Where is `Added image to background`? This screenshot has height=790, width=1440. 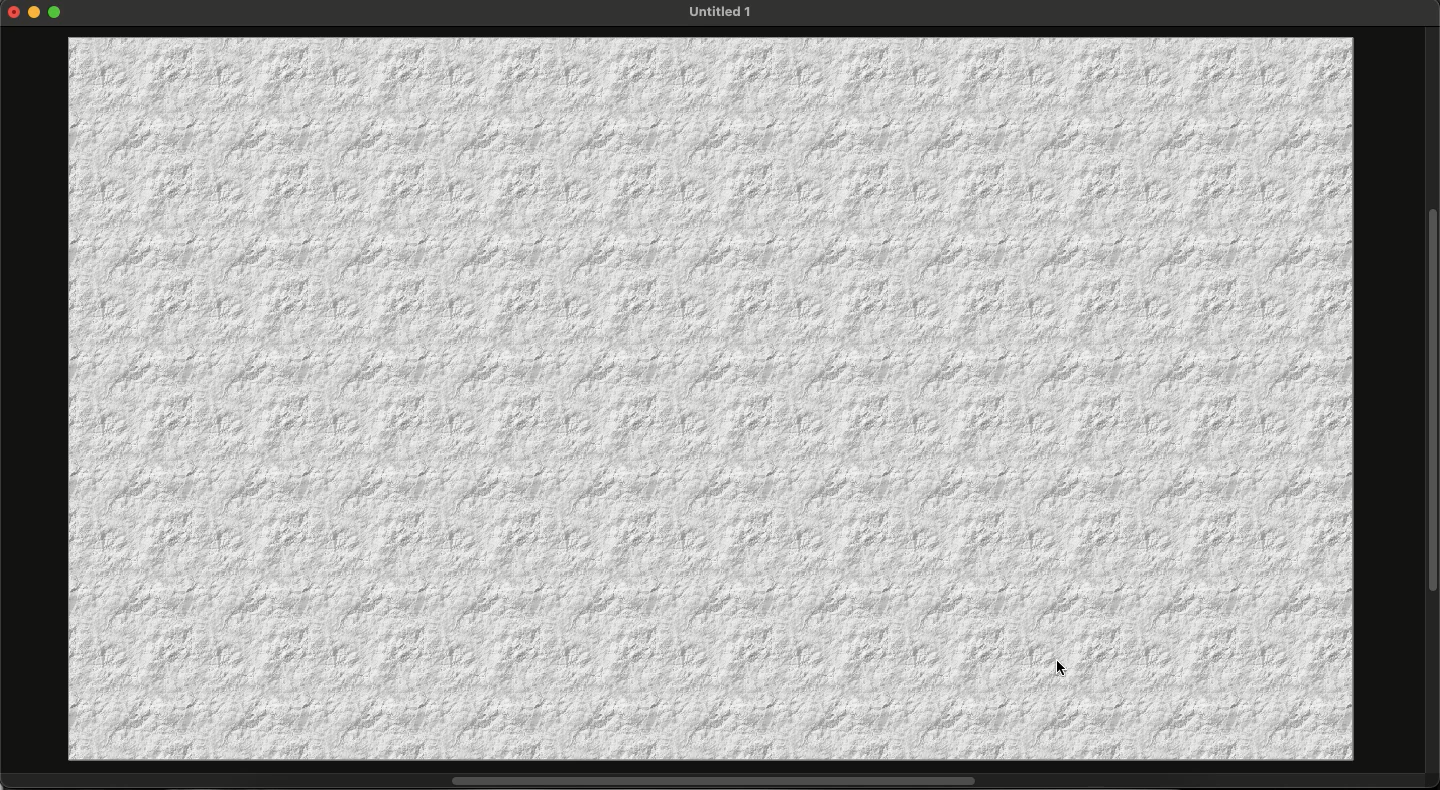
Added image to background is located at coordinates (710, 400).